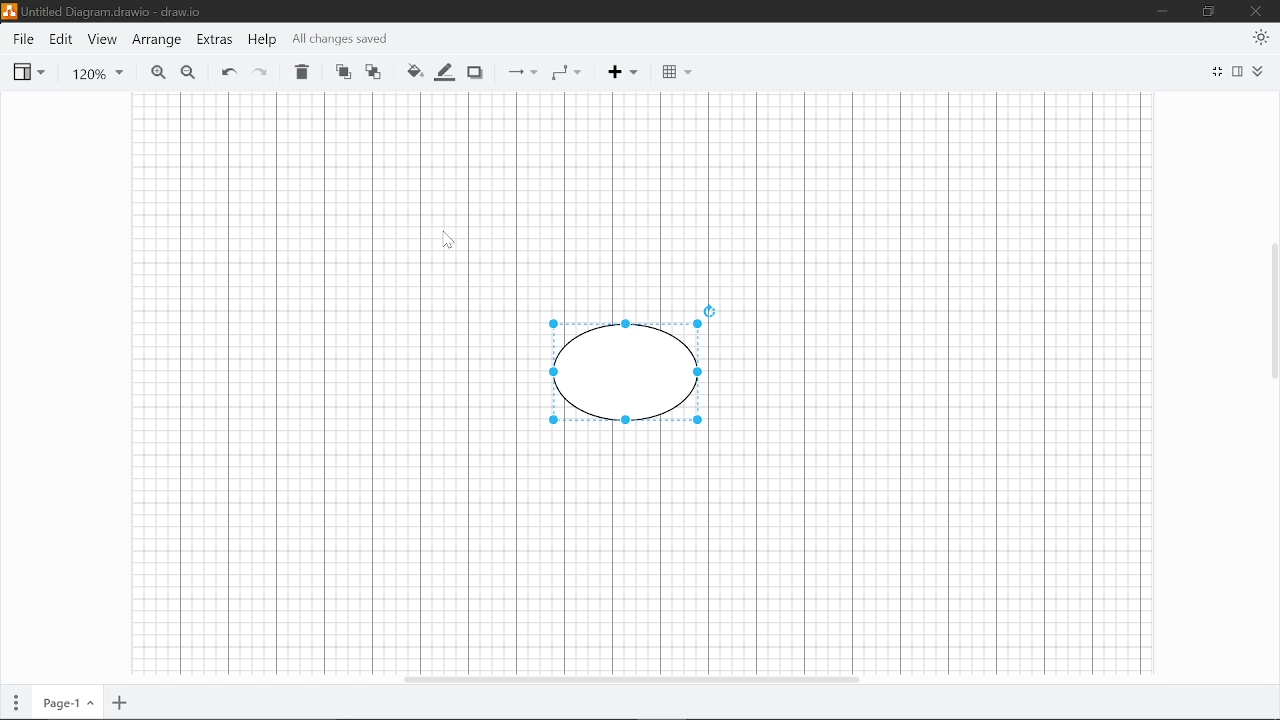 Image resolution: width=1280 pixels, height=720 pixels. Describe the element at coordinates (16, 699) in the screenshot. I see `Pages` at that location.